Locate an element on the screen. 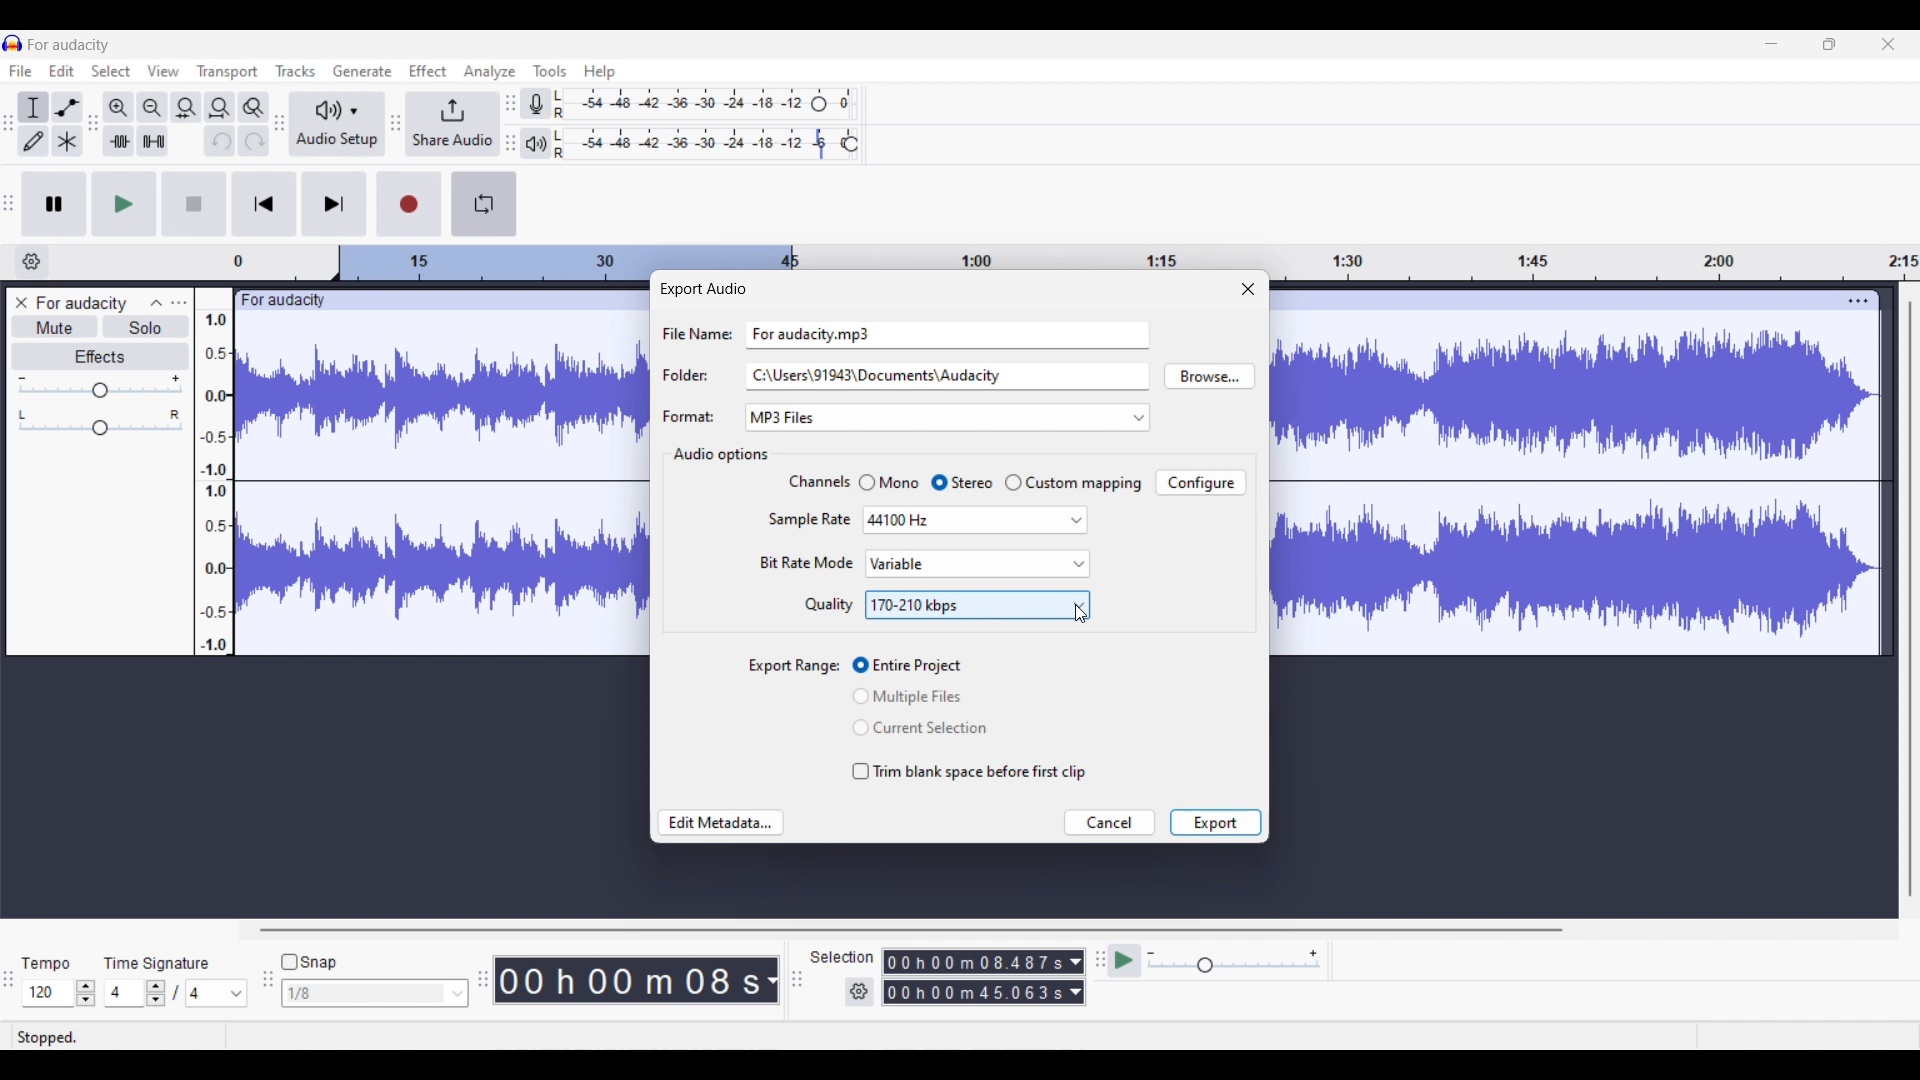 The height and width of the screenshot is (1080, 1920). Zoom in is located at coordinates (118, 108).